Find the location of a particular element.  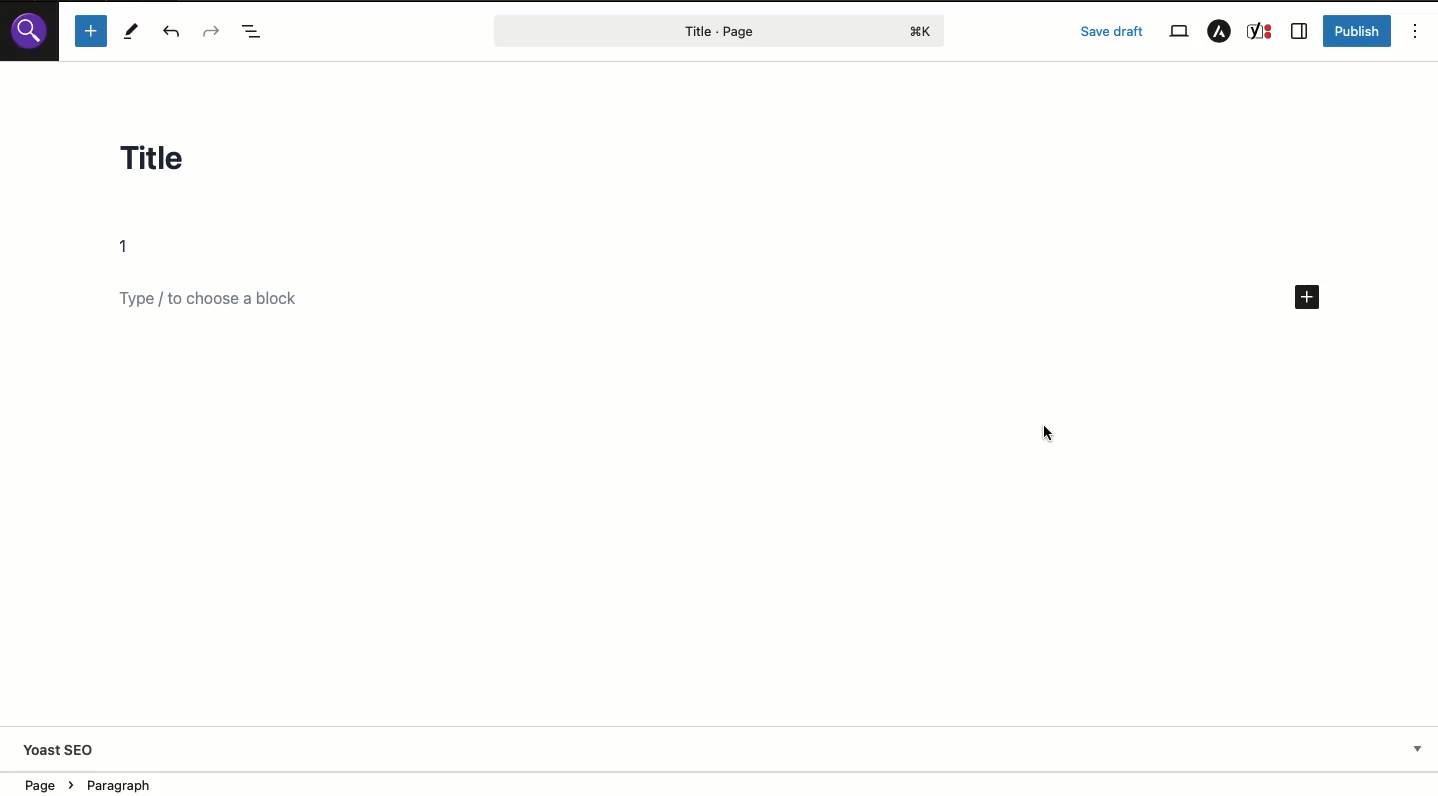

Undo is located at coordinates (176, 32).